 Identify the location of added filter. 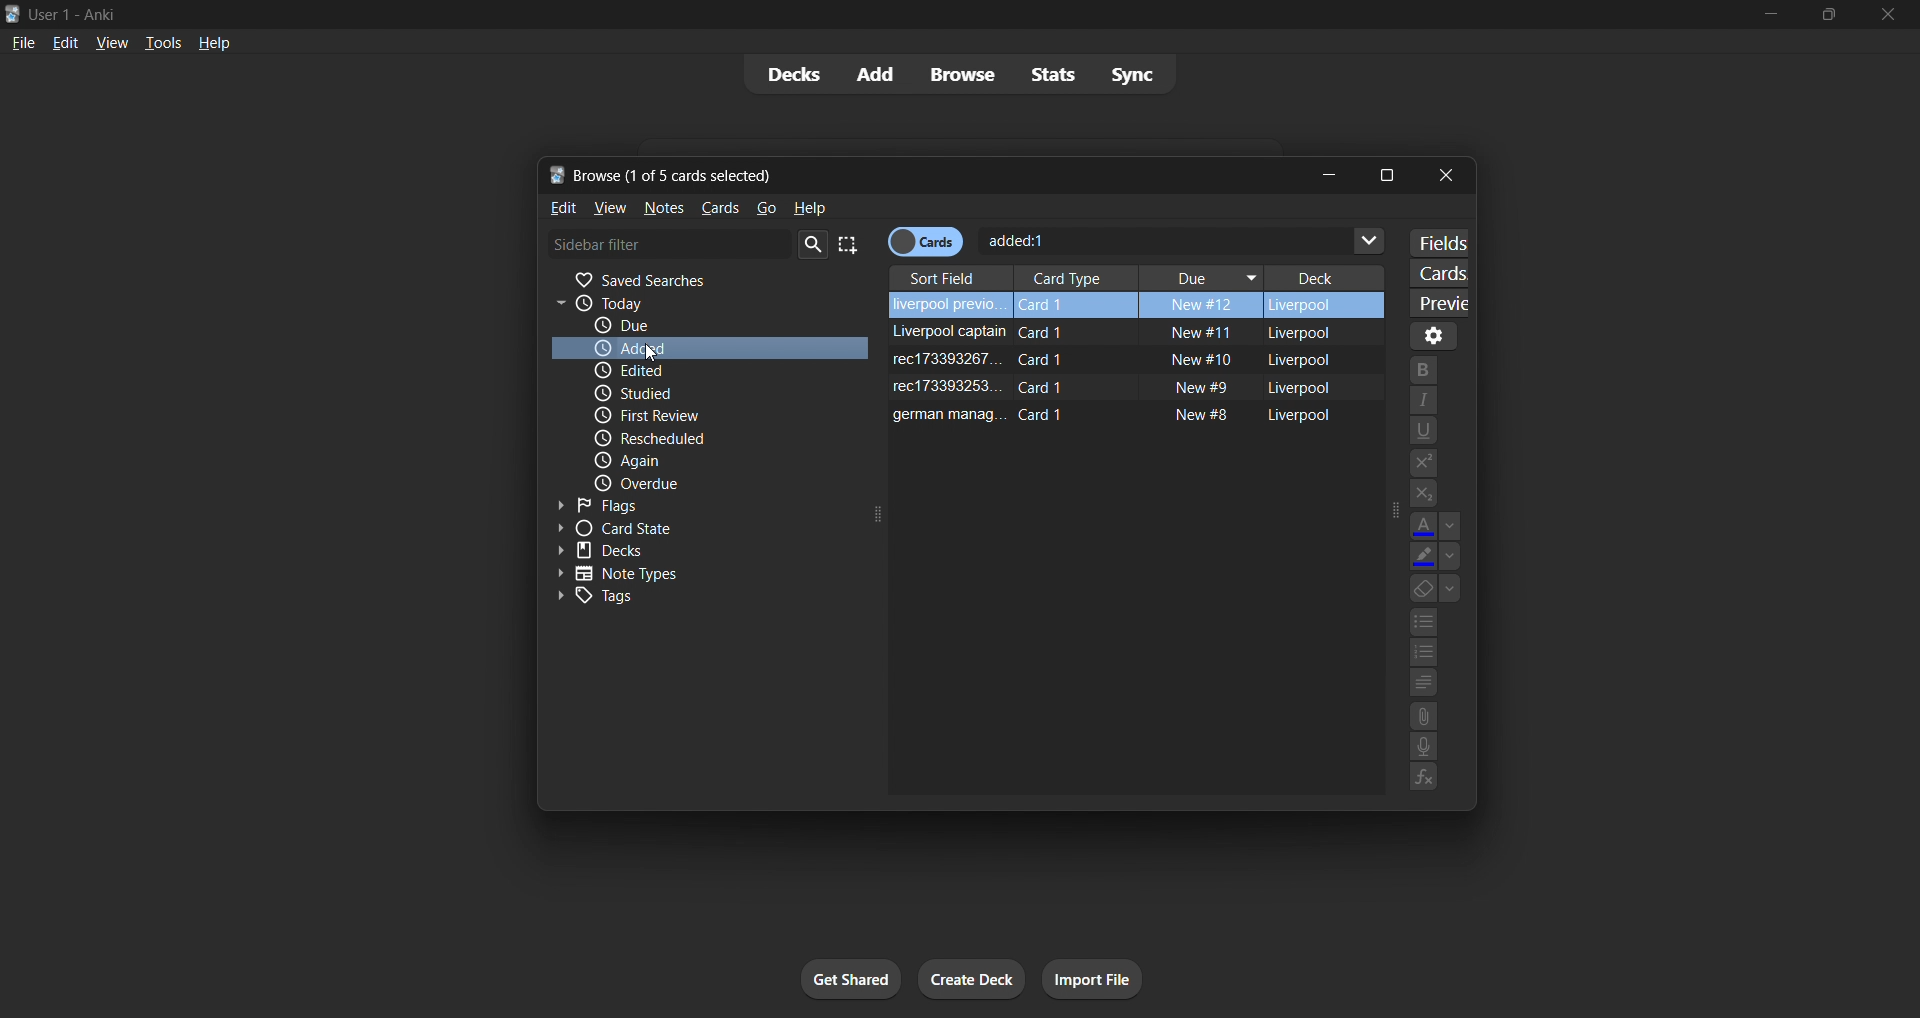
(708, 347).